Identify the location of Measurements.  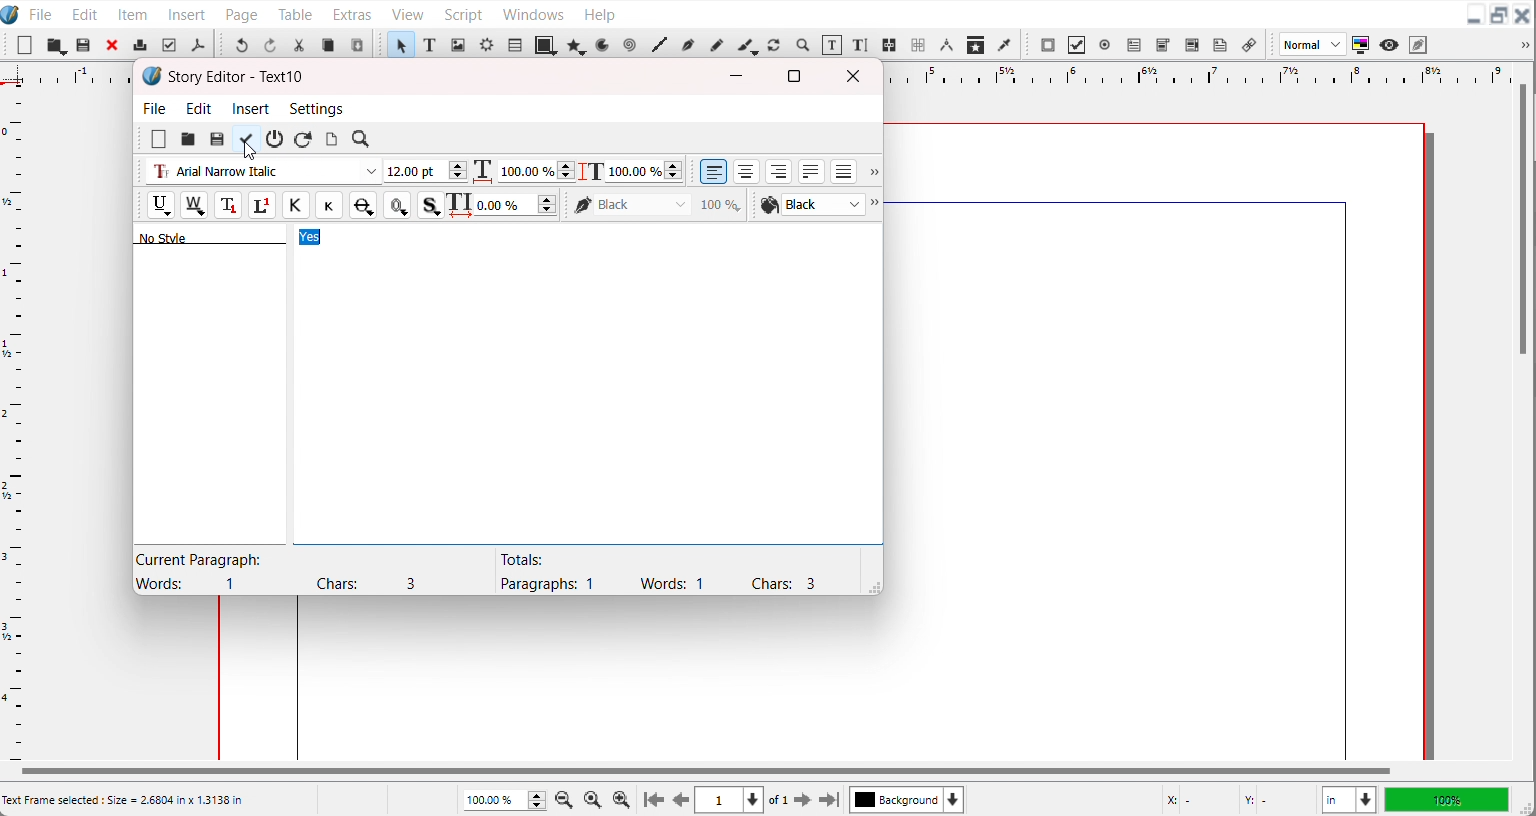
(946, 45).